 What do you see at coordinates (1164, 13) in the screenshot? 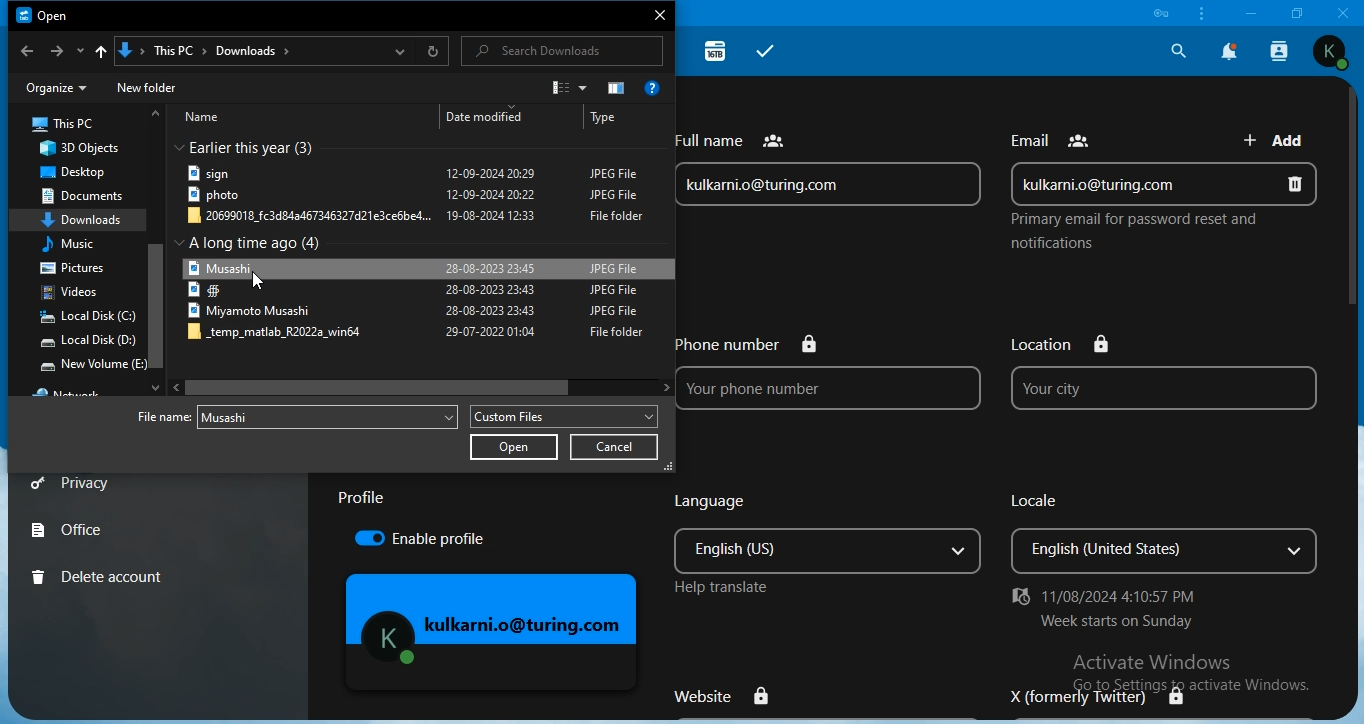
I see `icon` at bounding box center [1164, 13].